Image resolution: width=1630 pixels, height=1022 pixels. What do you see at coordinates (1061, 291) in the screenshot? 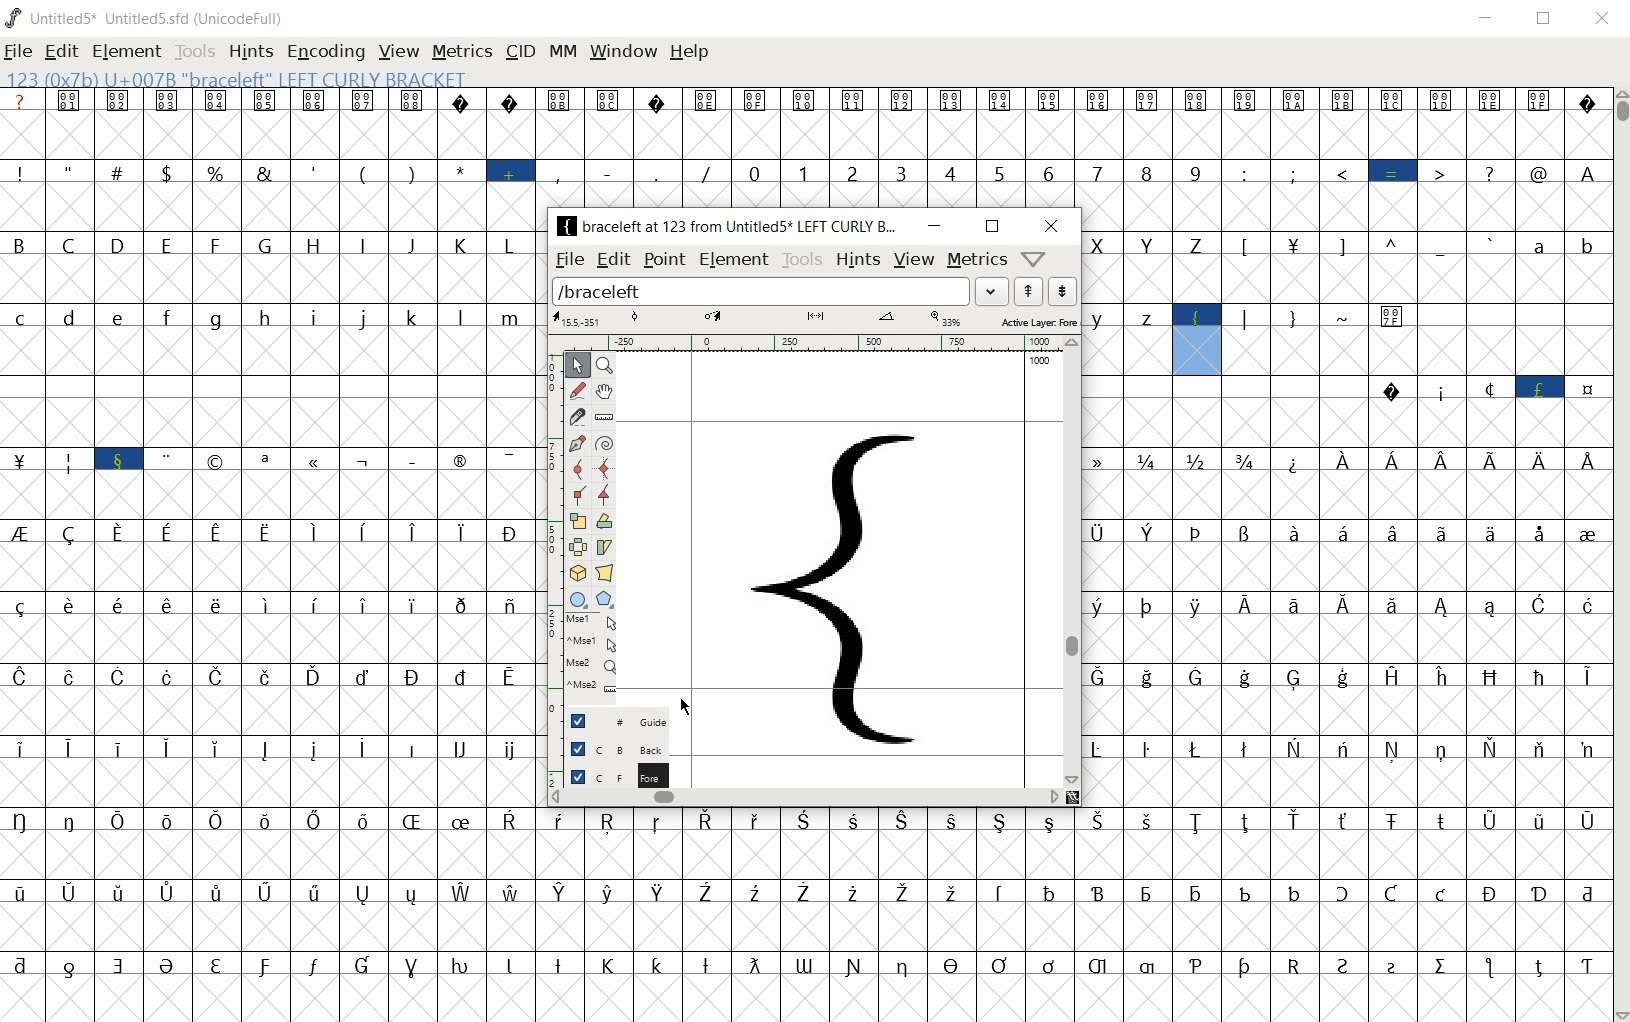
I see `show the previous word on the list` at bounding box center [1061, 291].